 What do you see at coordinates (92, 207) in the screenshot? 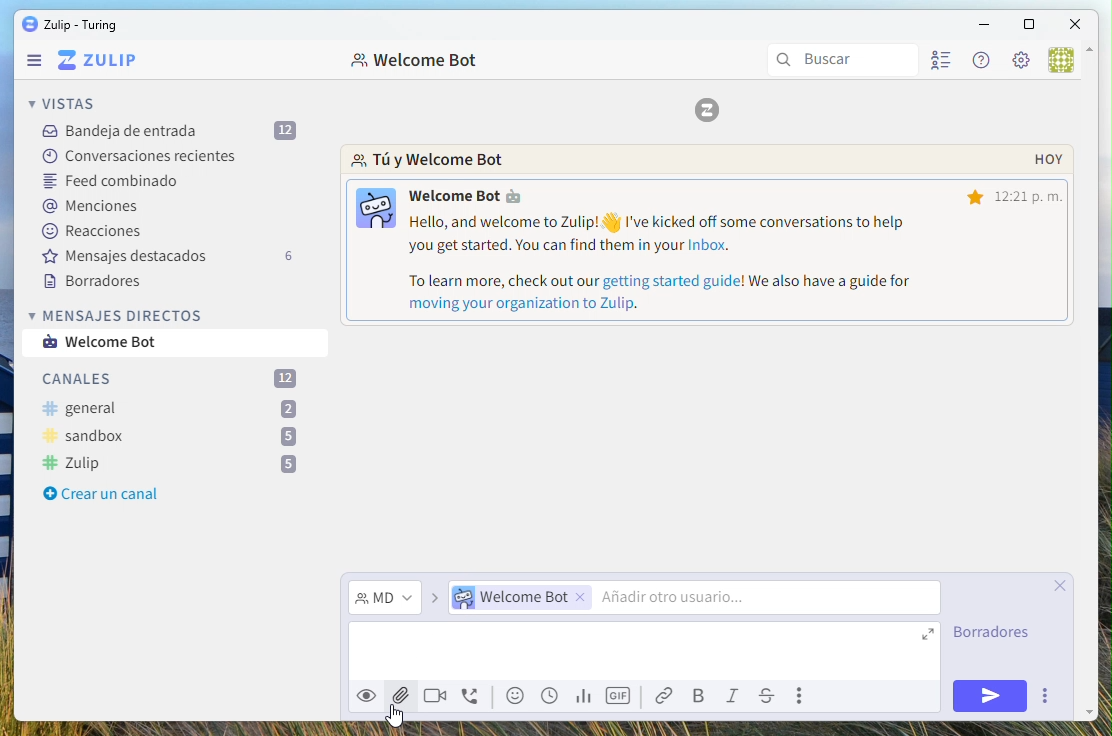
I see `Tags` at bounding box center [92, 207].